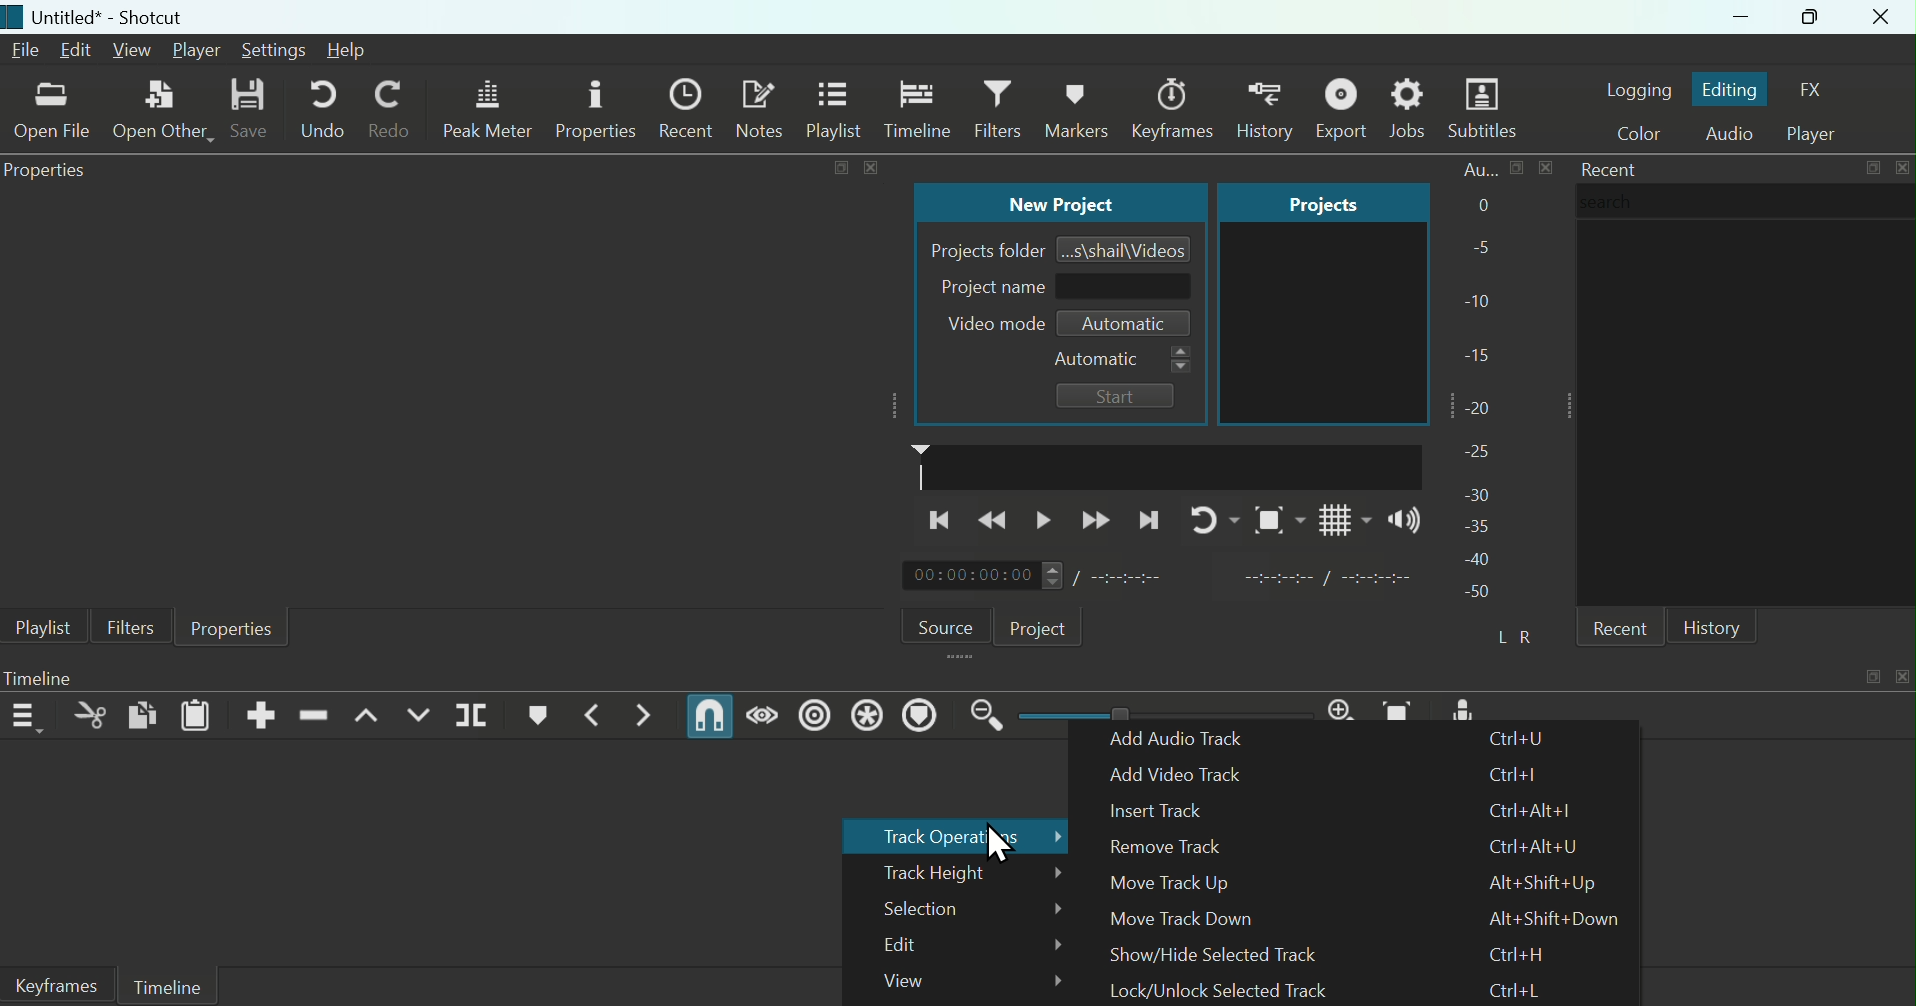 This screenshot has height=1006, width=1916. Describe the element at coordinates (1721, 18) in the screenshot. I see `Minimize` at that location.